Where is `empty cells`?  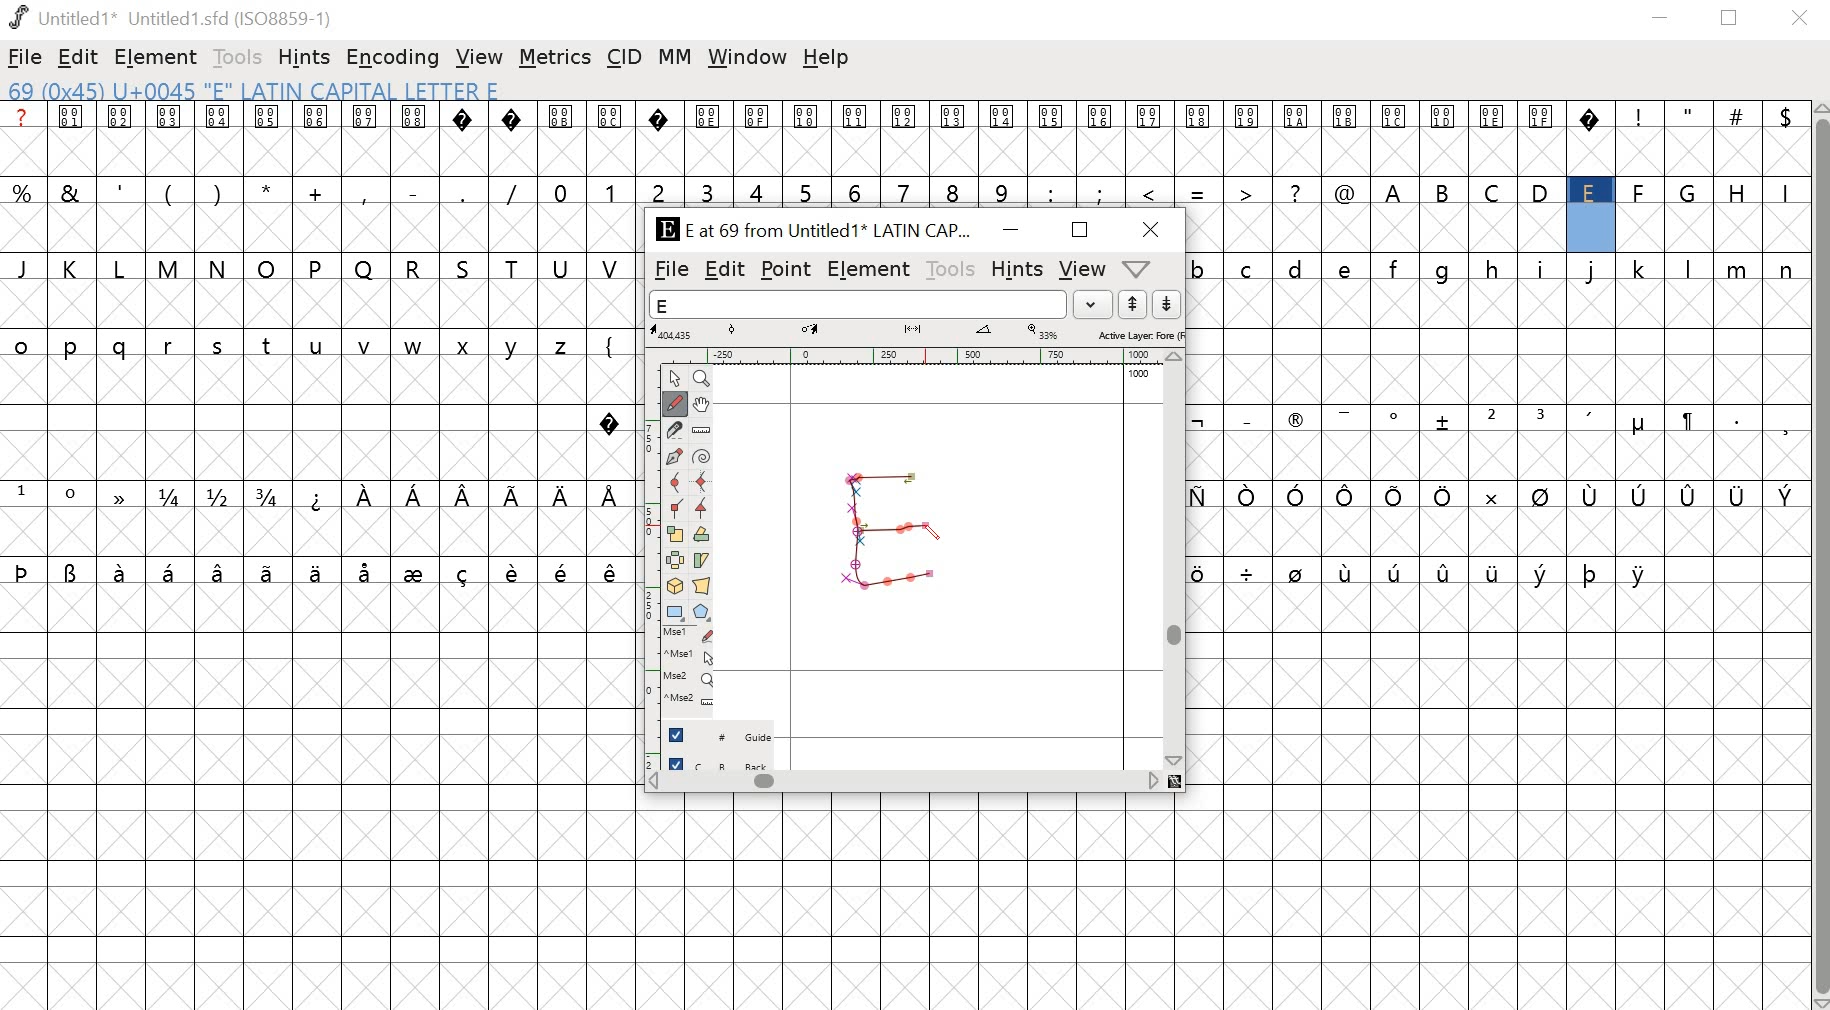
empty cells is located at coordinates (1499, 456).